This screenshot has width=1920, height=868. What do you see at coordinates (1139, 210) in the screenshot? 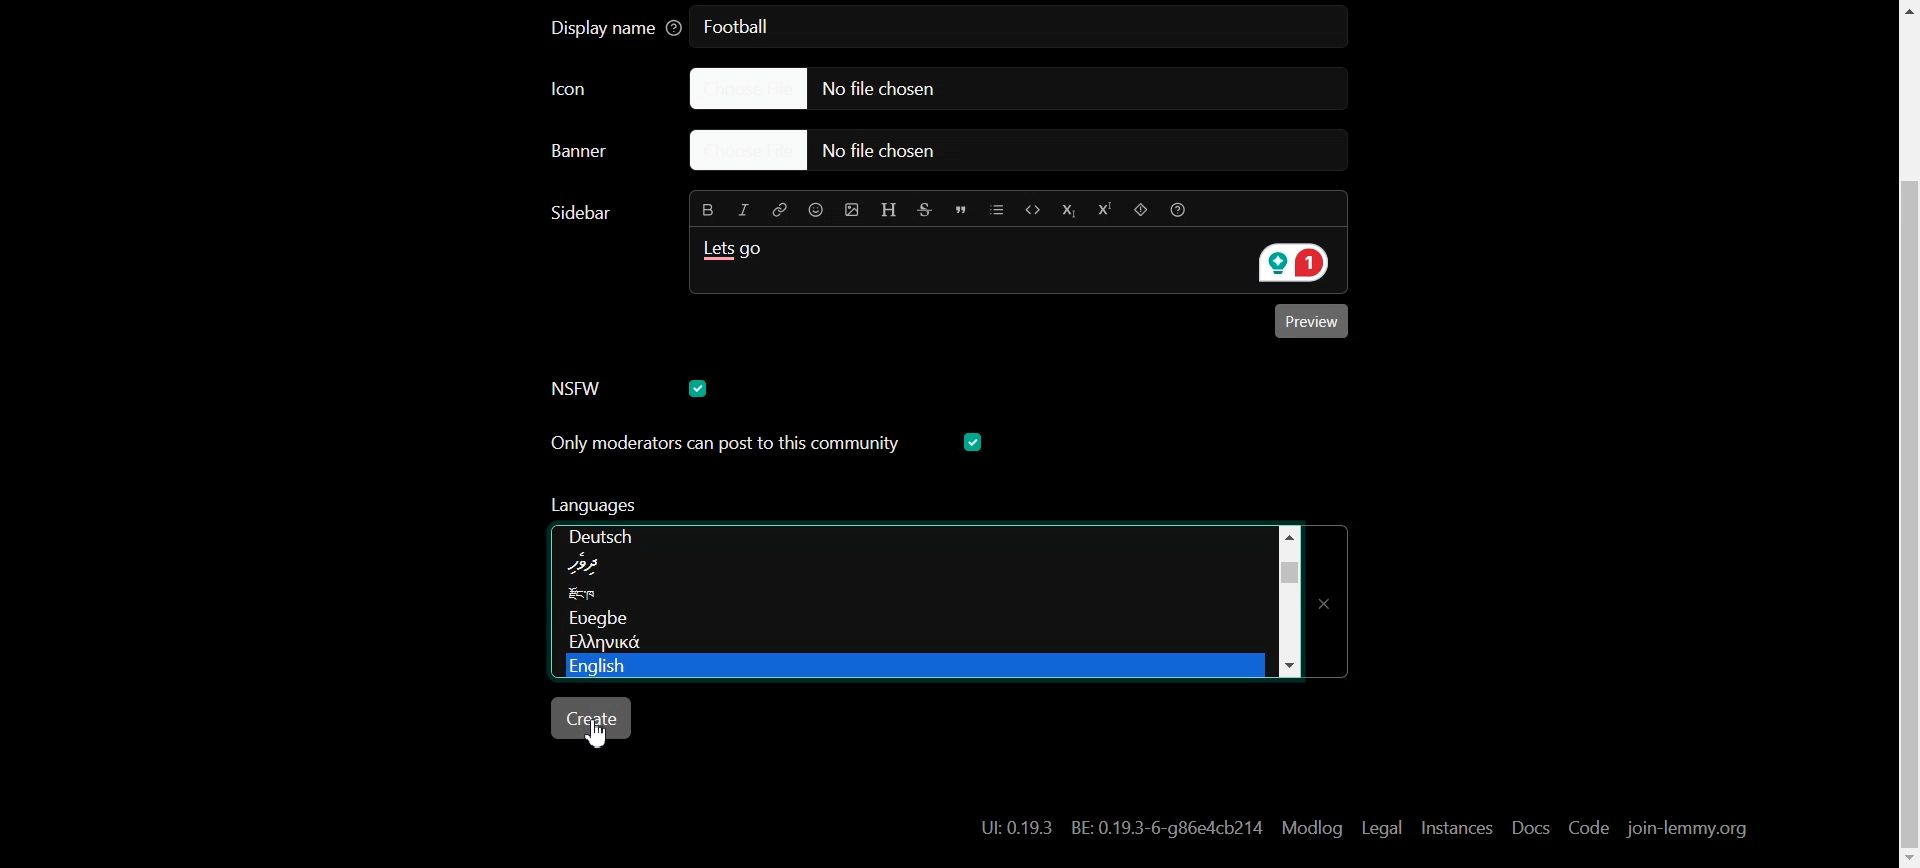
I see `Spoiler` at bounding box center [1139, 210].